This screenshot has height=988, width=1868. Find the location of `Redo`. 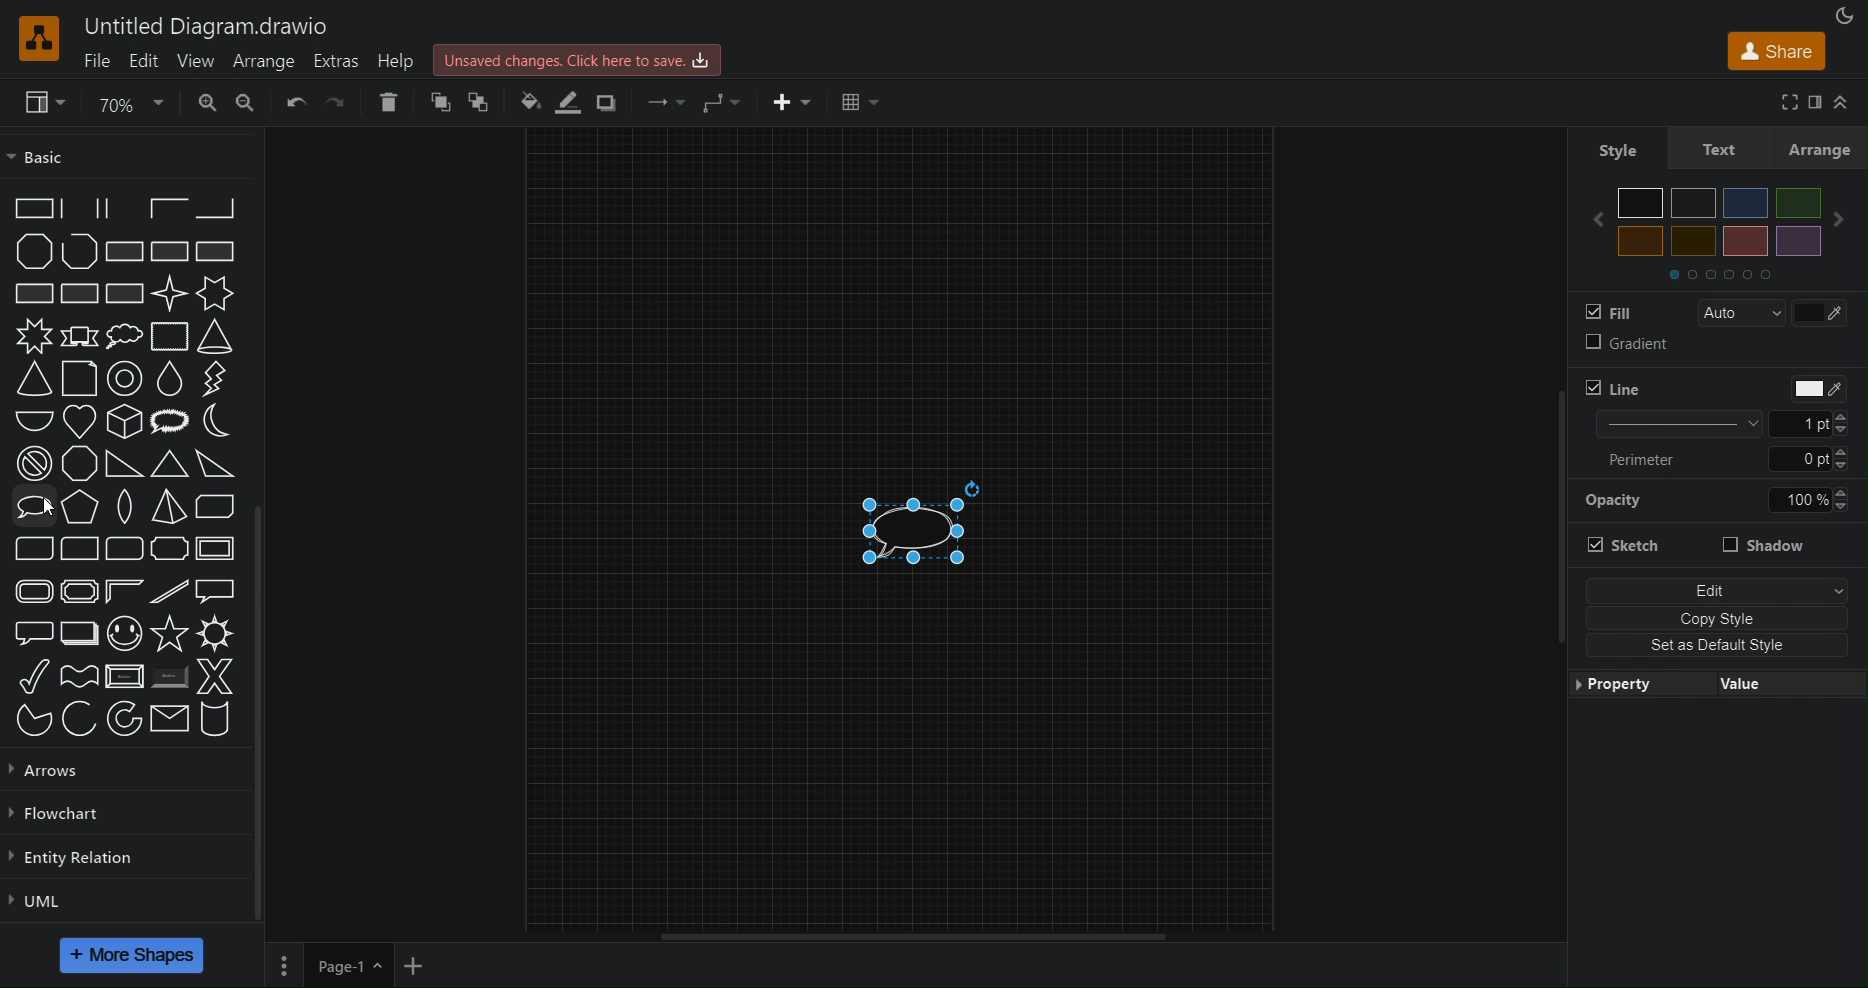

Redo is located at coordinates (333, 106).